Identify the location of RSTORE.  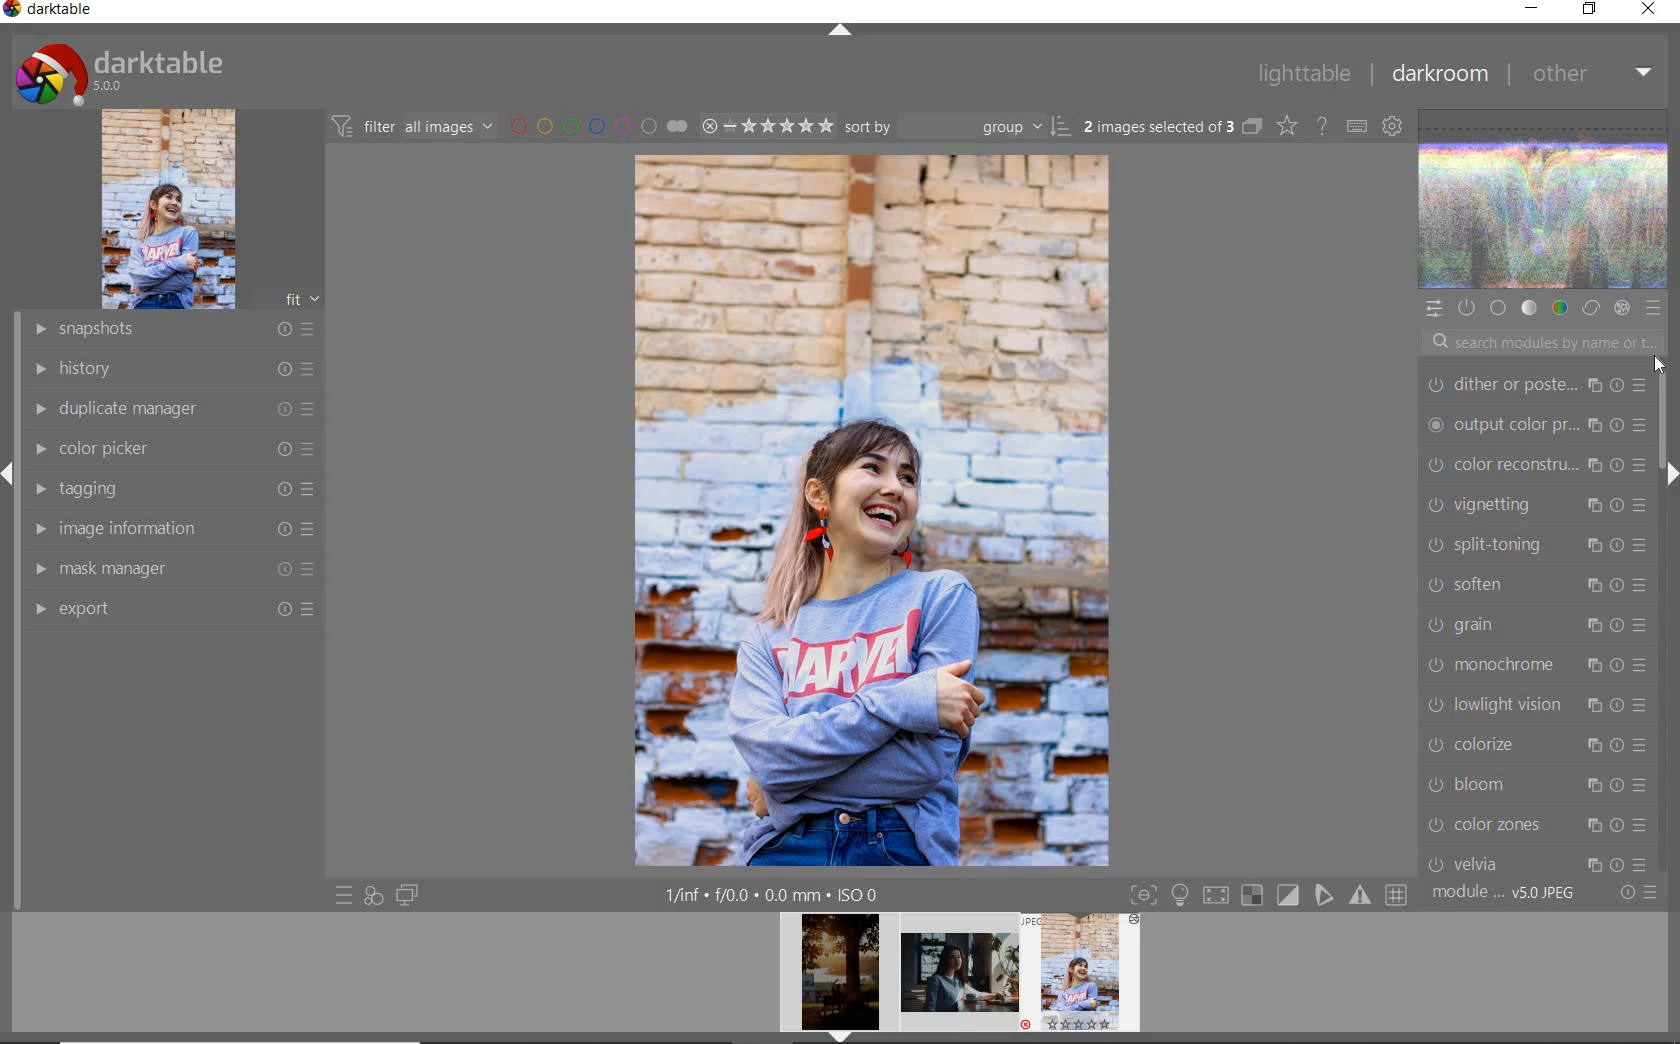
(1586, 10).